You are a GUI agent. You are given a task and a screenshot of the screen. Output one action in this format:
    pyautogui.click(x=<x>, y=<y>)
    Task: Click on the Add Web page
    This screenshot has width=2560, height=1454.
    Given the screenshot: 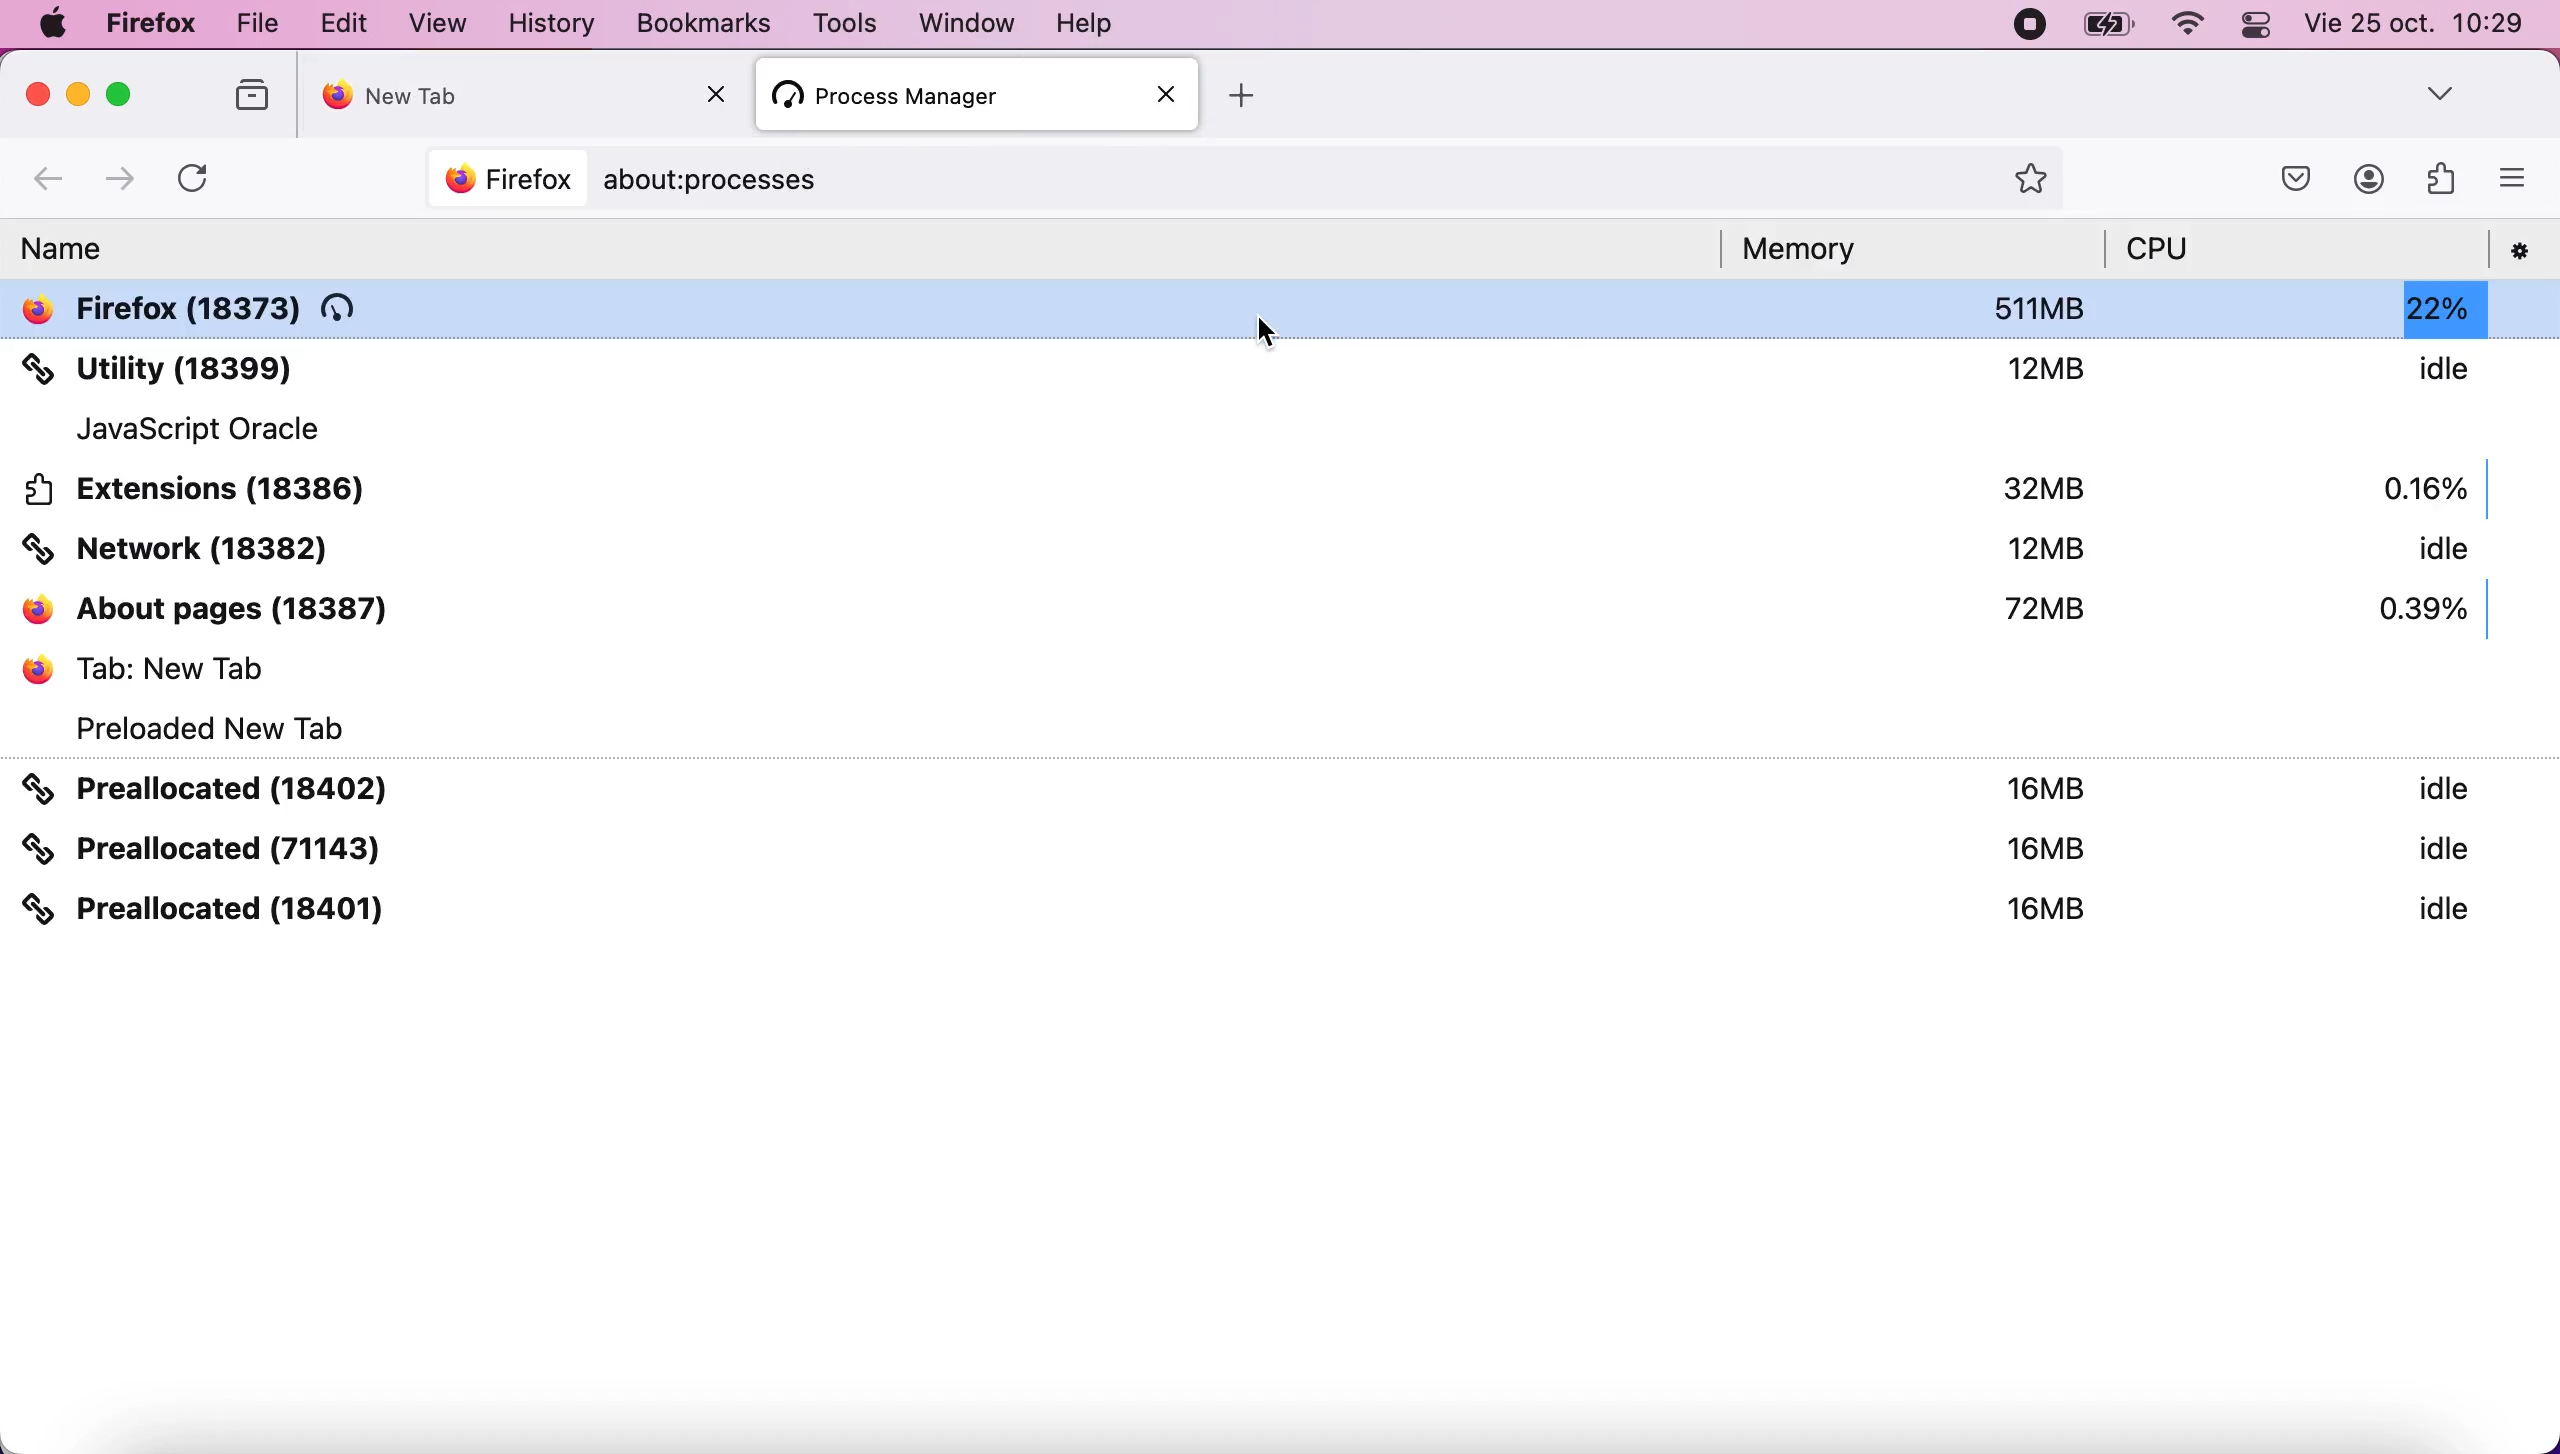 What is the action you would take?
    pyautogui.click(x=1243, y=96)
    